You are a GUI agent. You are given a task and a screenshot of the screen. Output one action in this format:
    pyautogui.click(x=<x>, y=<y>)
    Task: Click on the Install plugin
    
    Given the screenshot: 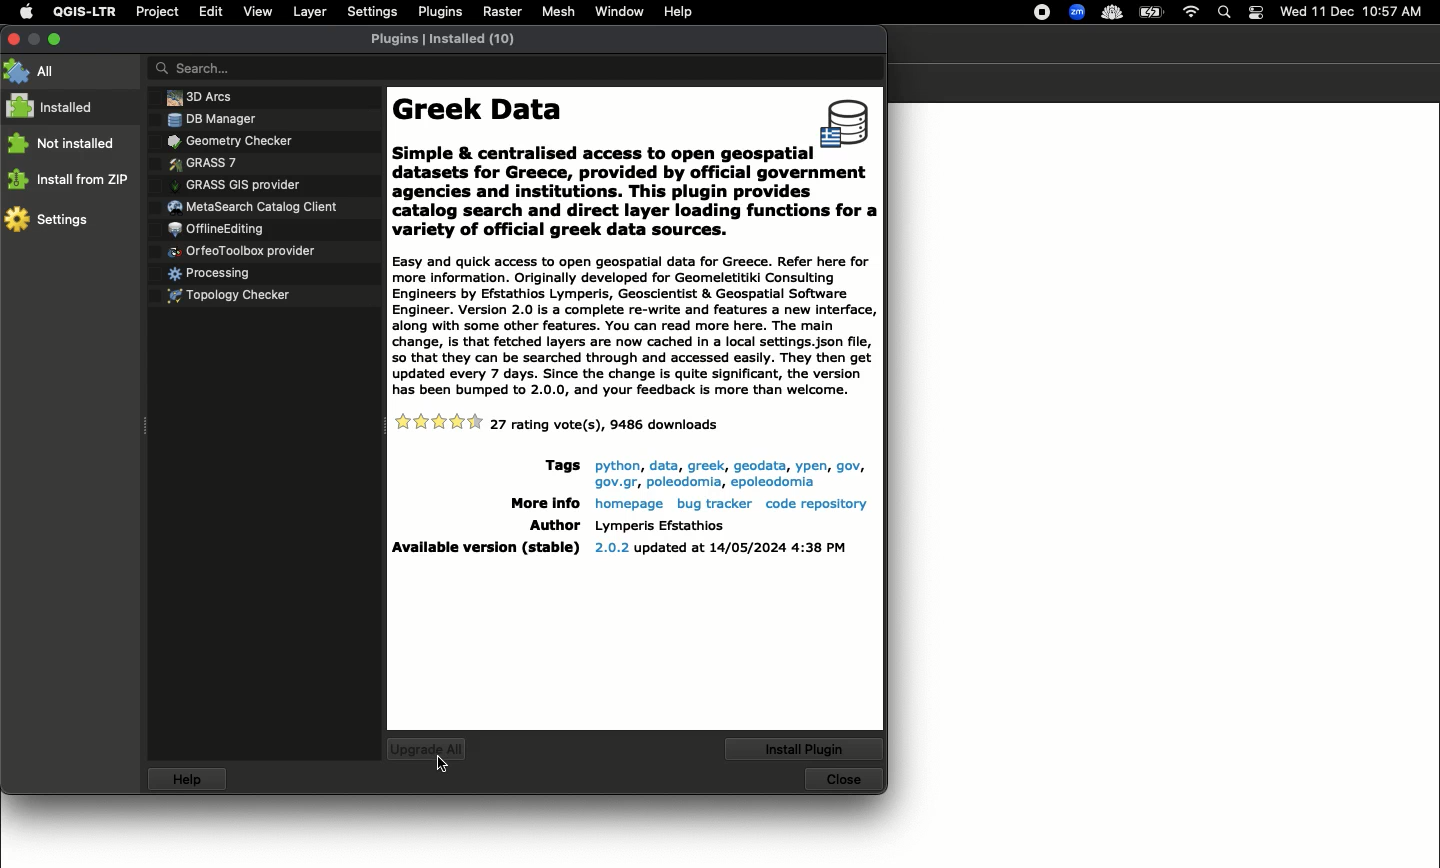 What is the action you would take?
    pyautogui.click(x=806, y=748)
    